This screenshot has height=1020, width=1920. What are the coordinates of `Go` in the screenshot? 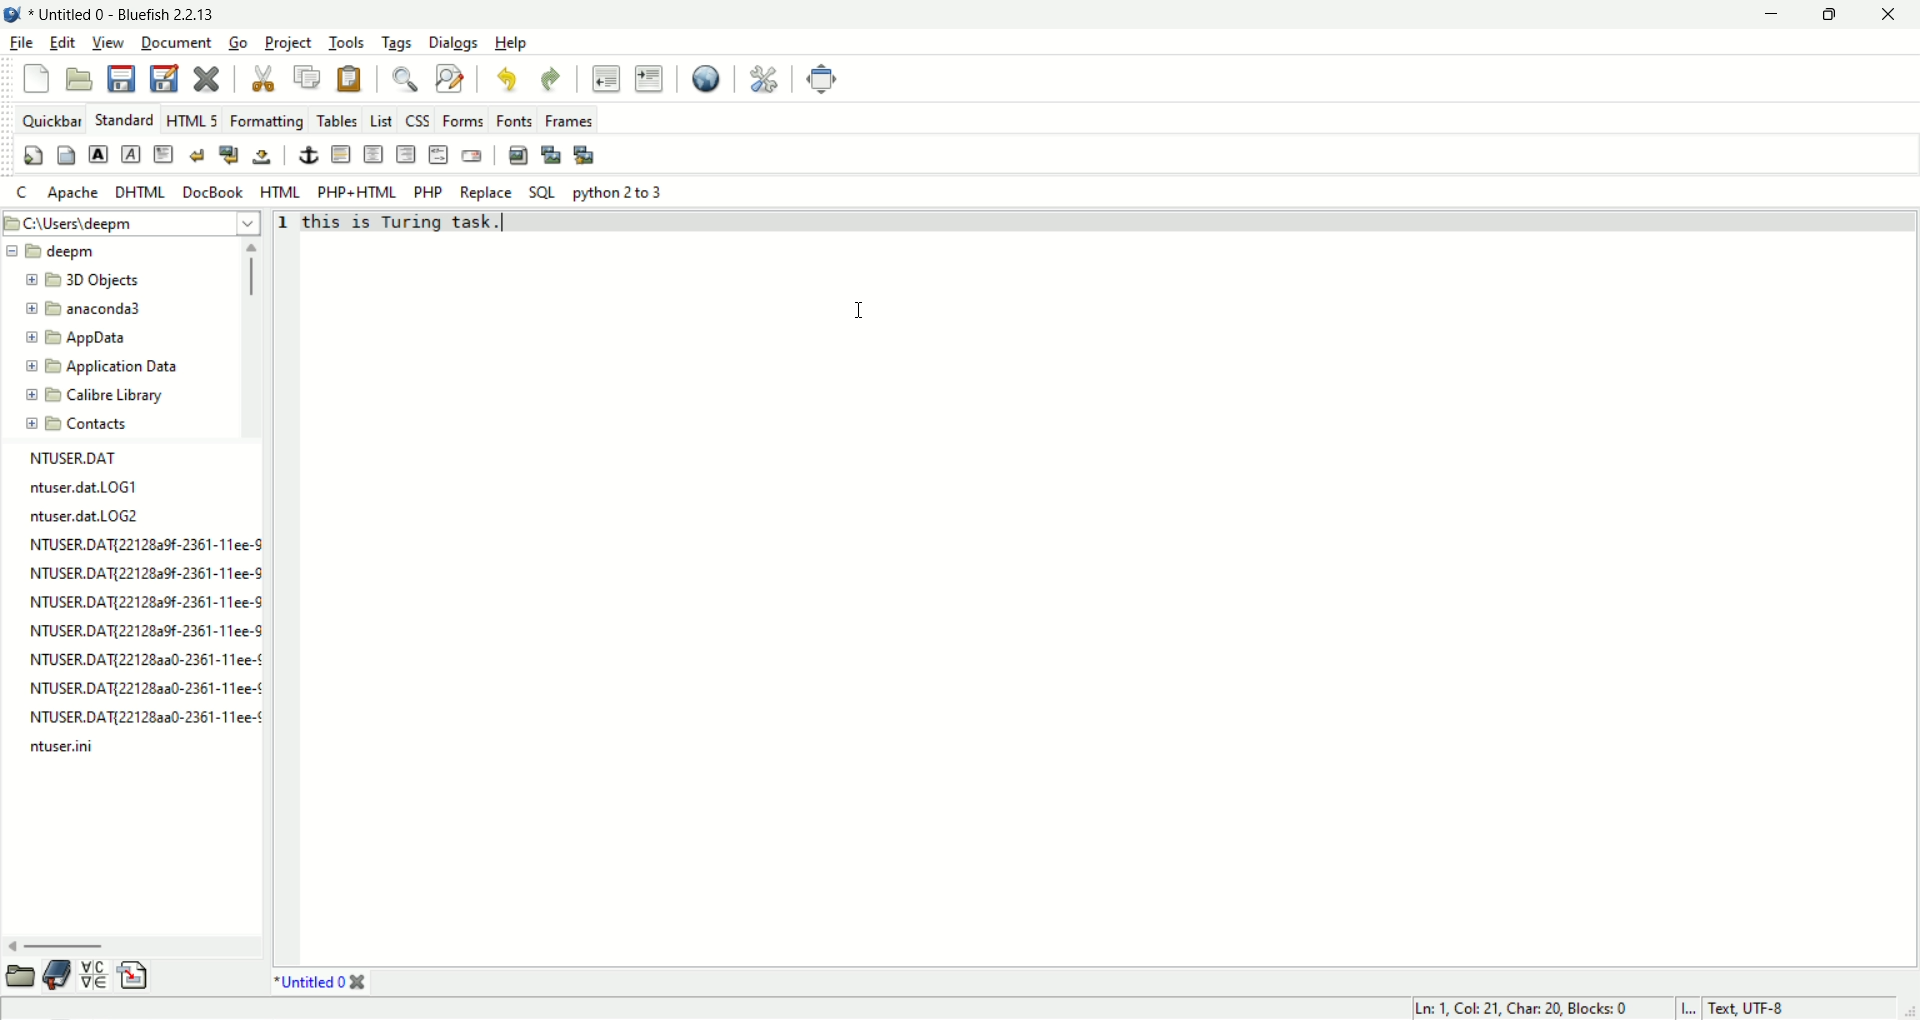 It's located at (242, 43).